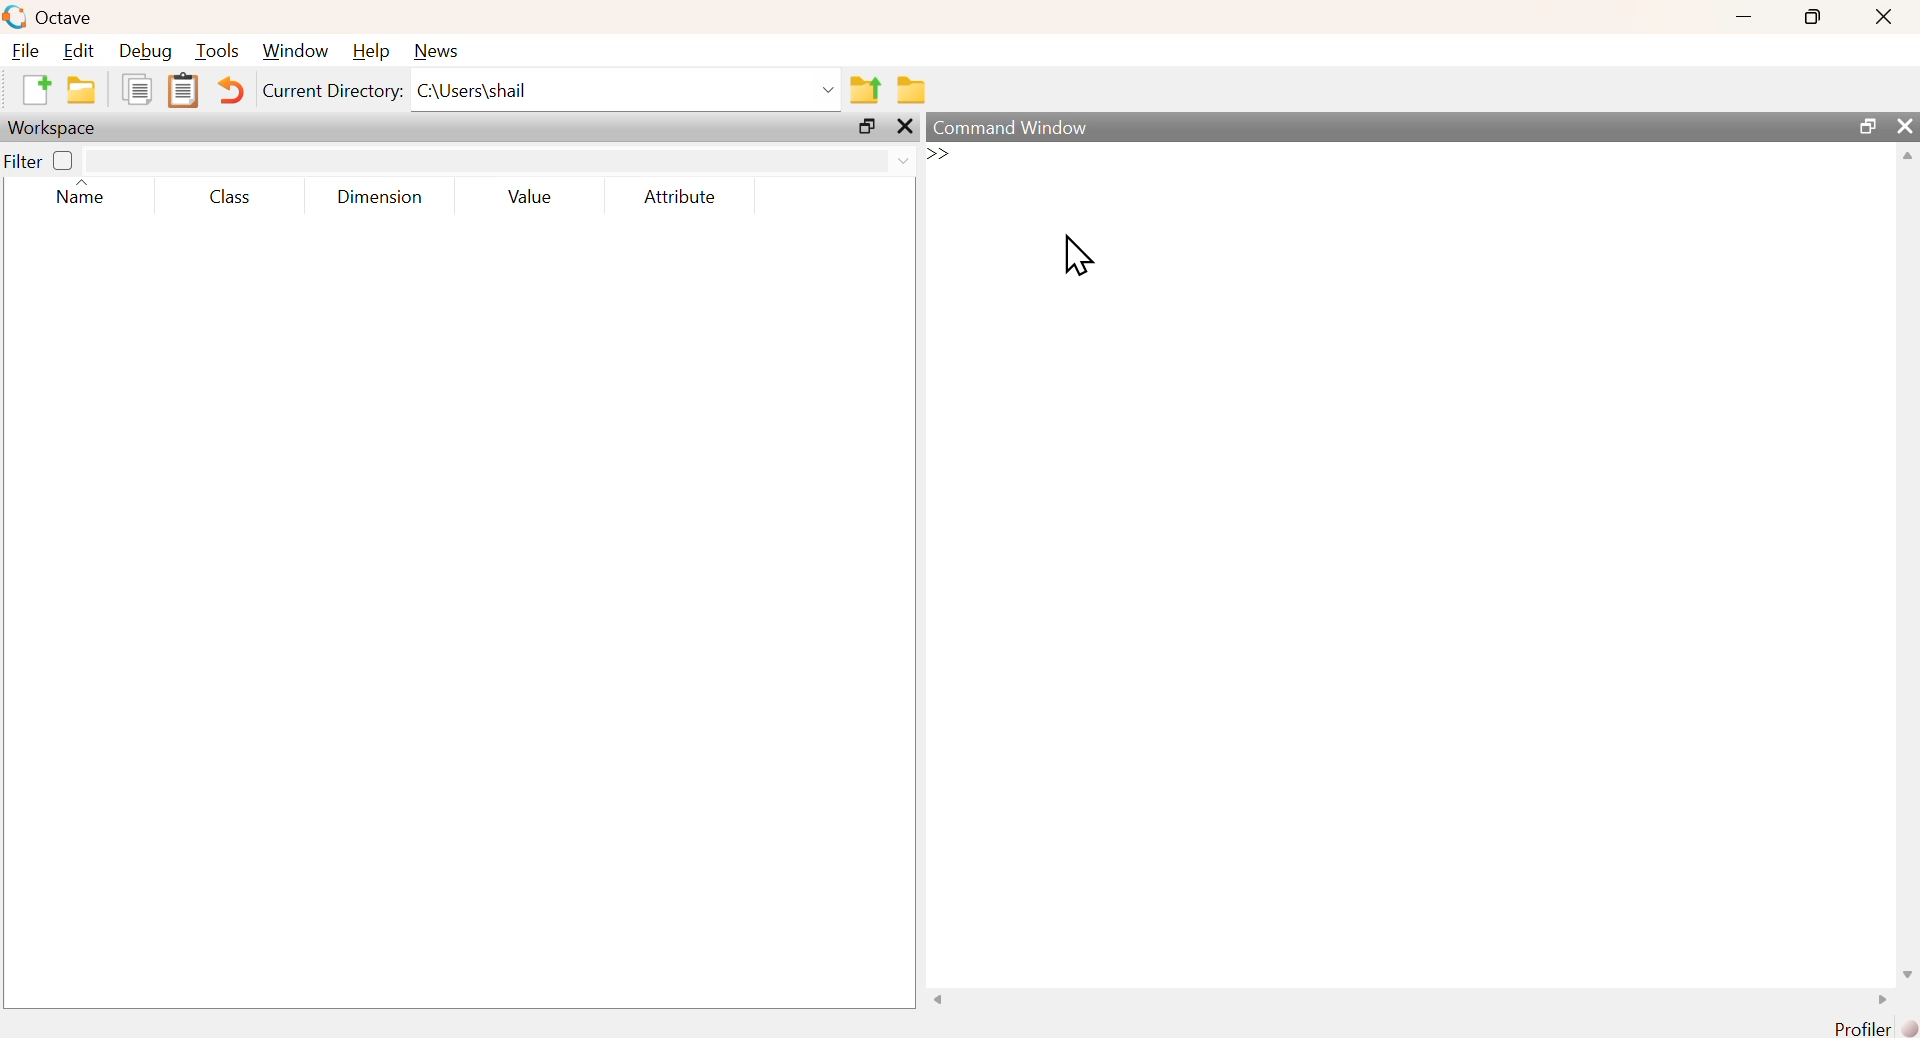  Describe the element at coordinates (63, 160) in the screenshot. I see `off` at that location.